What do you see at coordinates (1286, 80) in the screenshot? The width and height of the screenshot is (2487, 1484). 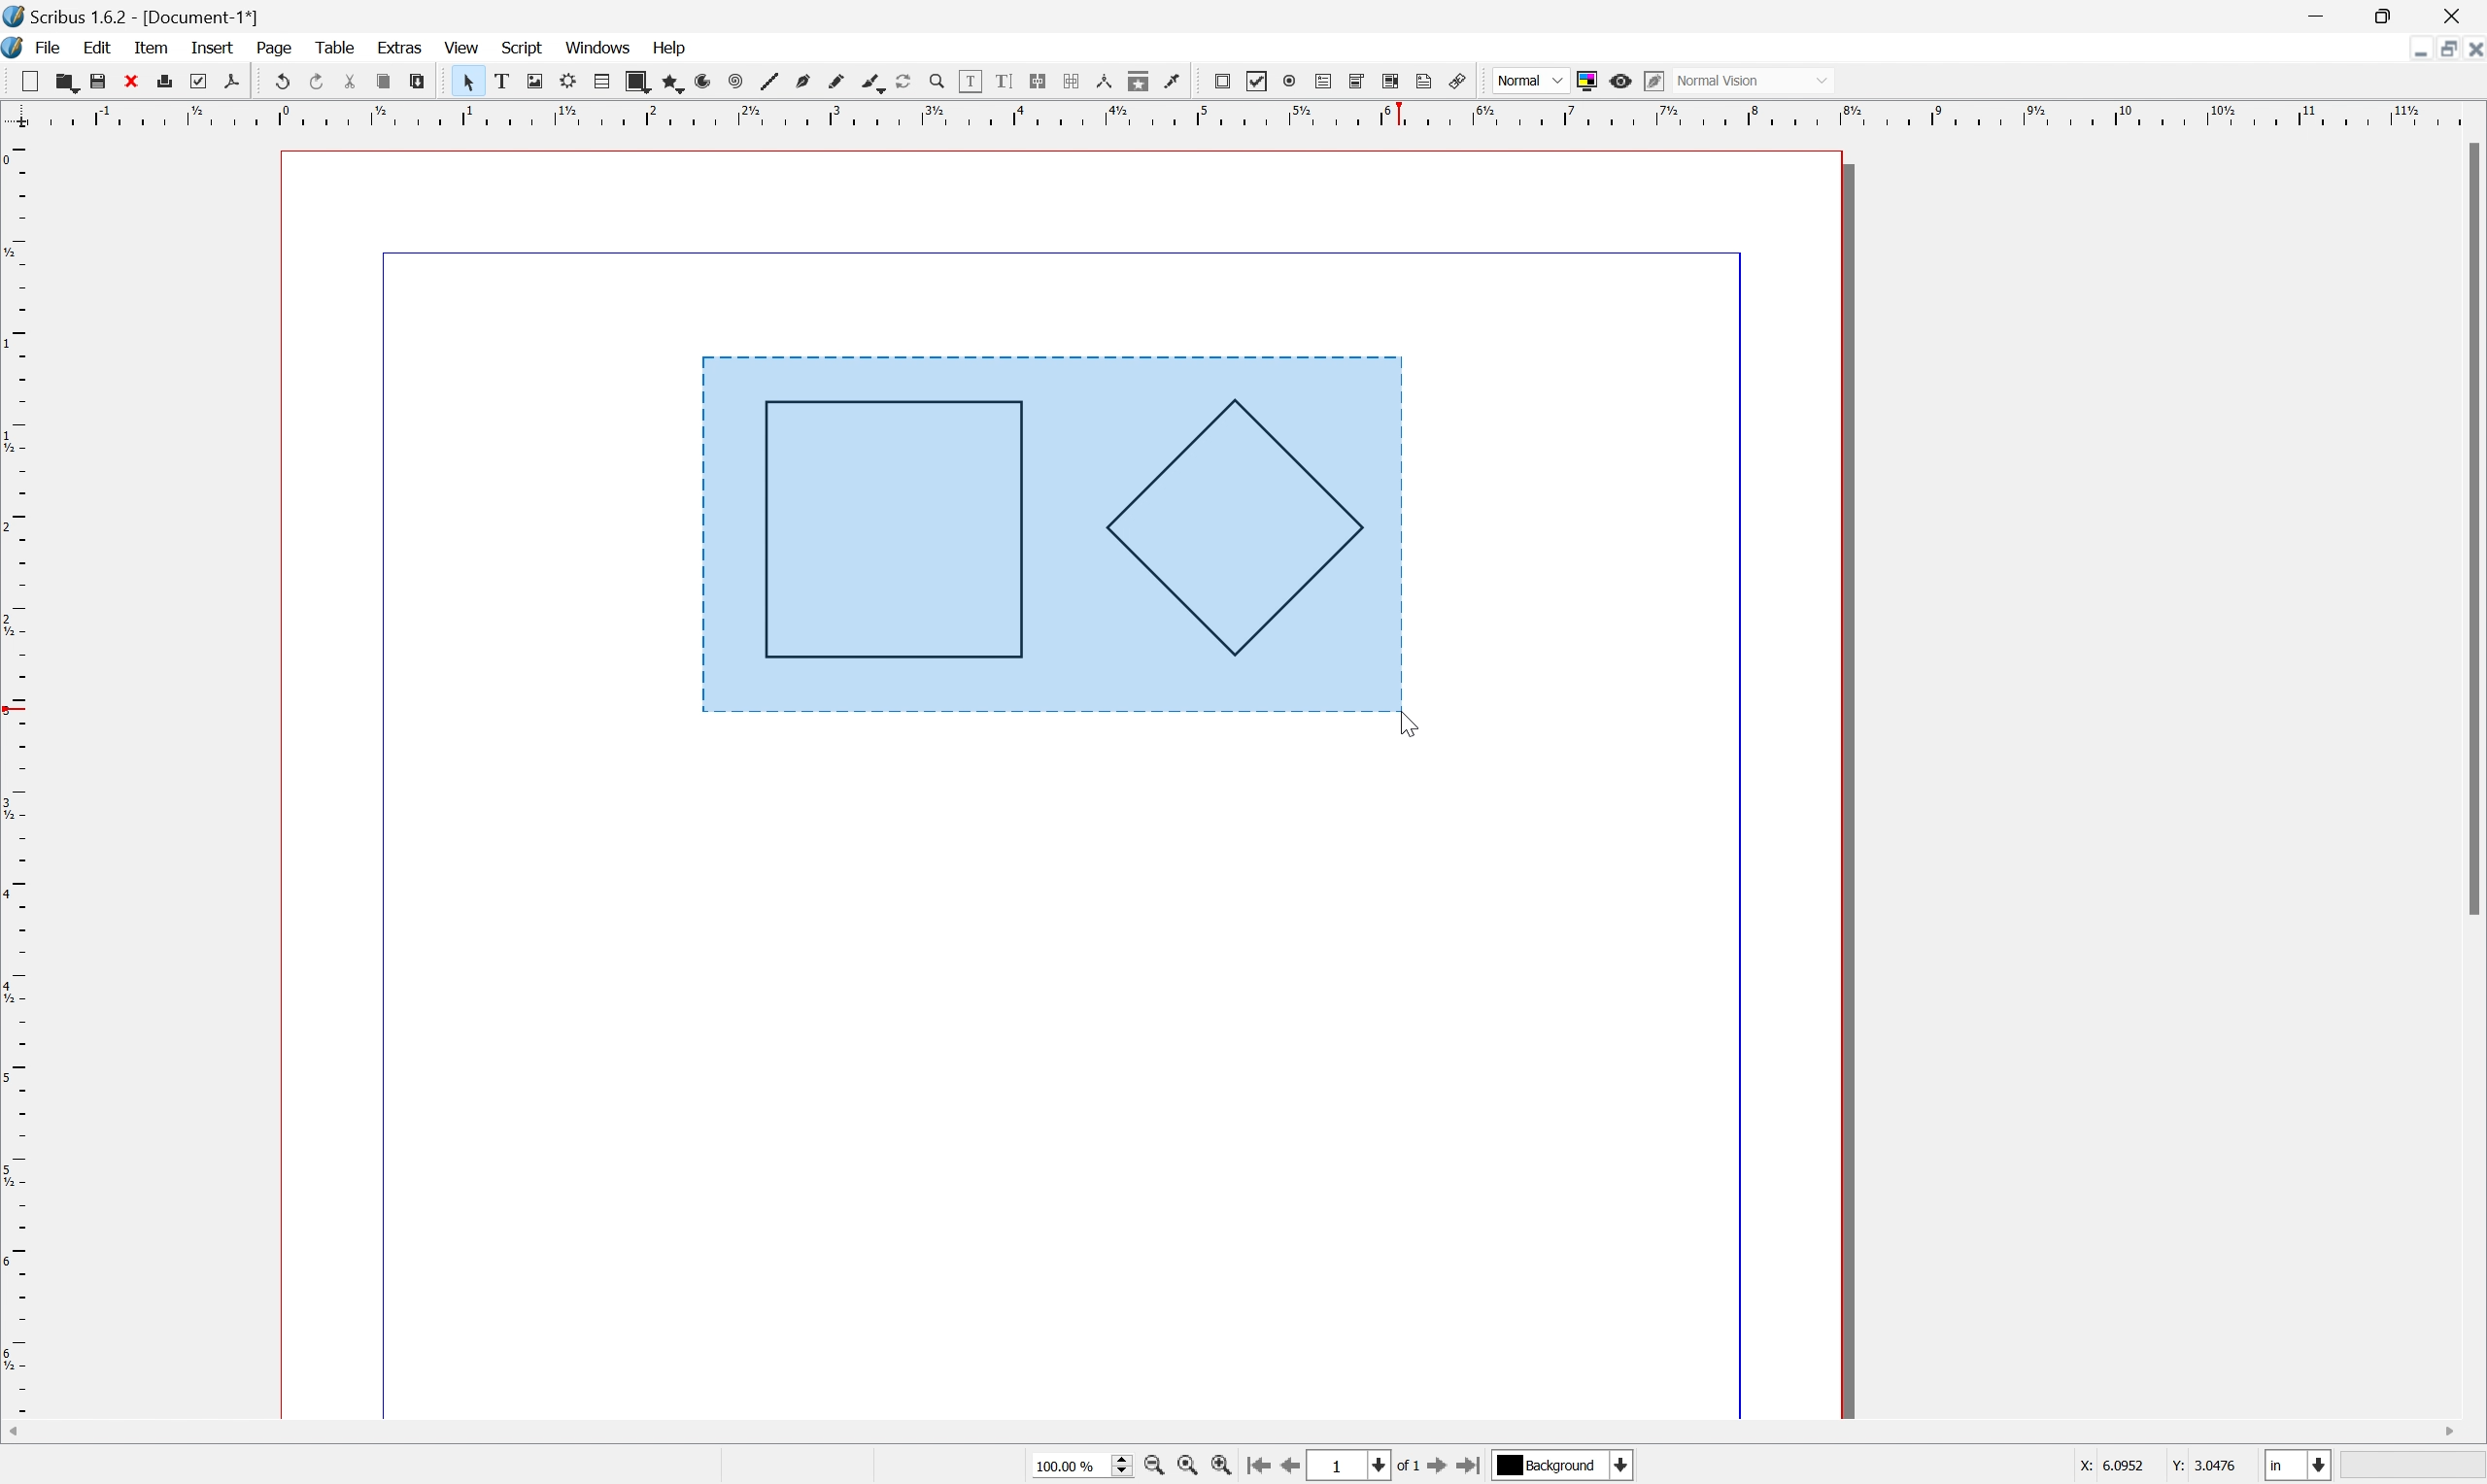 I see `pdf radio box` at bounding box center [1286, 80].